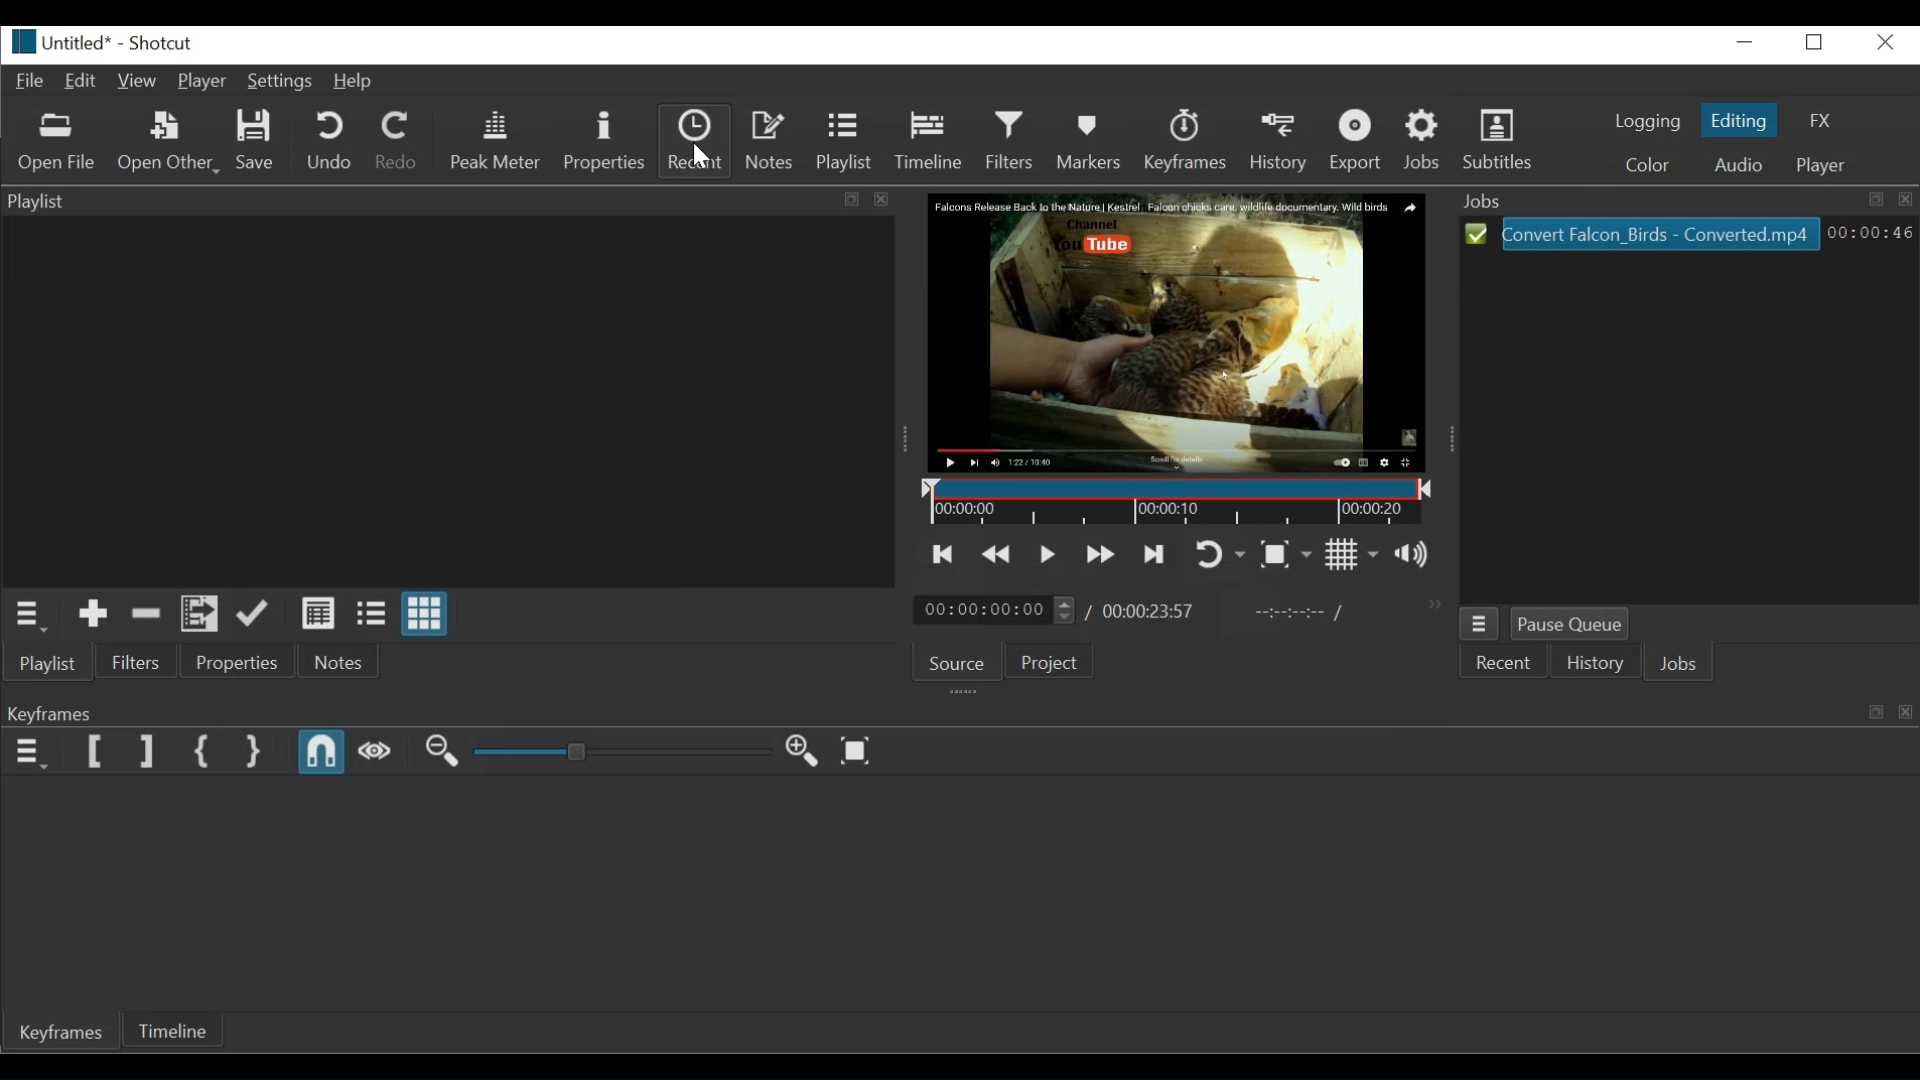 The width and height of the screenshot is (1920, 1080). I want to click on logging, so click(1652, 123).